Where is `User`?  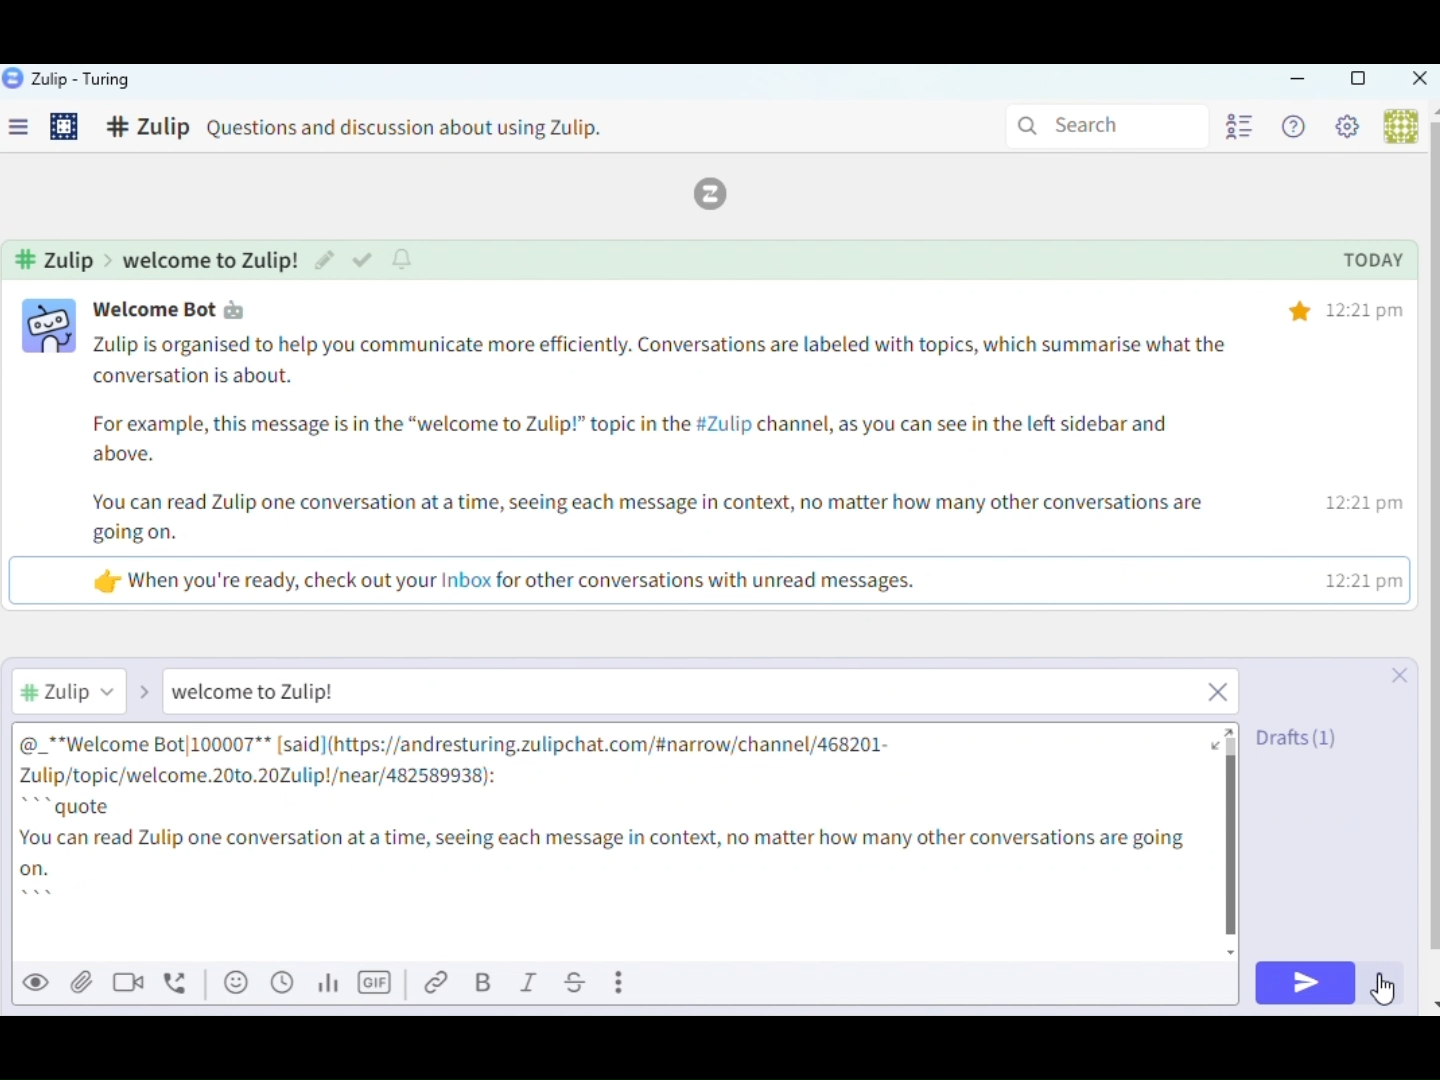 User is located at coordinates (1398, 126).